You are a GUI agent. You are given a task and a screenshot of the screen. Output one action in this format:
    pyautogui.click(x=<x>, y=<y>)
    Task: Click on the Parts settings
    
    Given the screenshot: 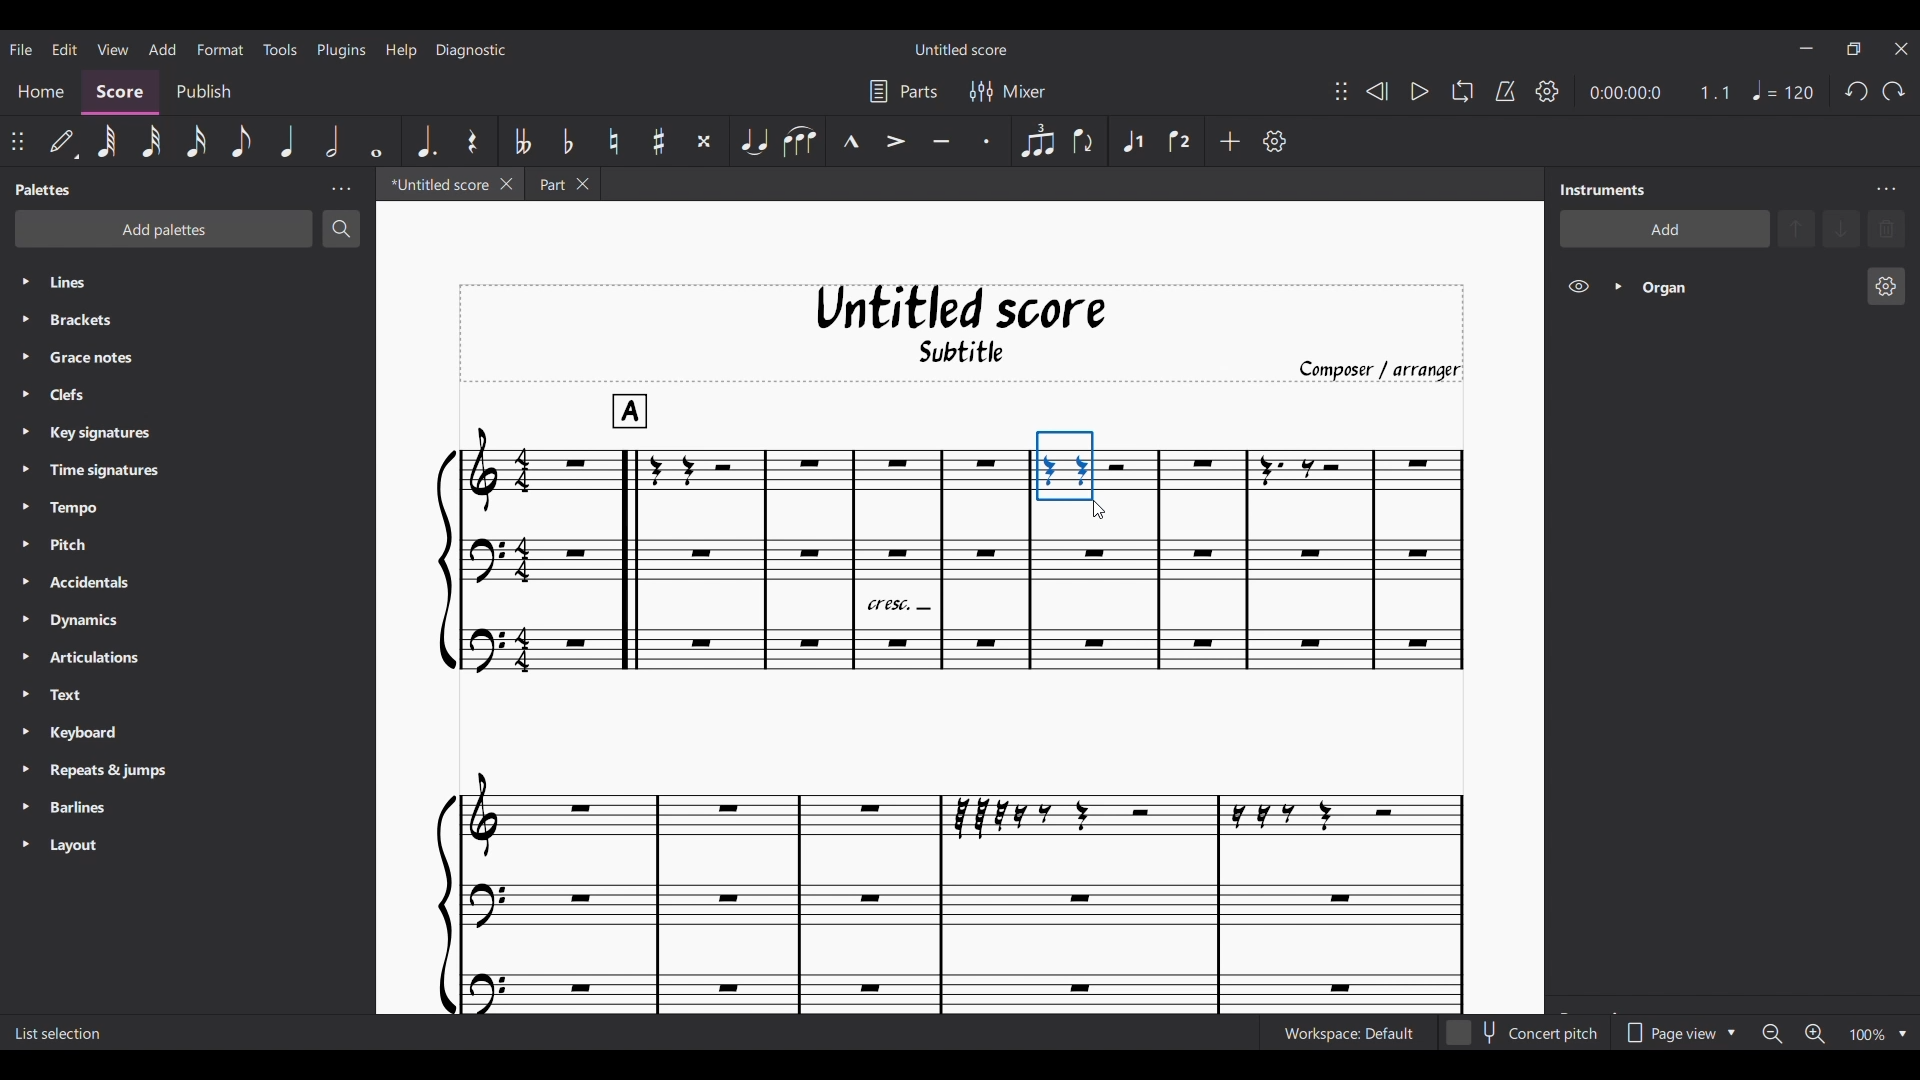 What is the action you would take?
    pyautogui.click(x=903, y=92)
    